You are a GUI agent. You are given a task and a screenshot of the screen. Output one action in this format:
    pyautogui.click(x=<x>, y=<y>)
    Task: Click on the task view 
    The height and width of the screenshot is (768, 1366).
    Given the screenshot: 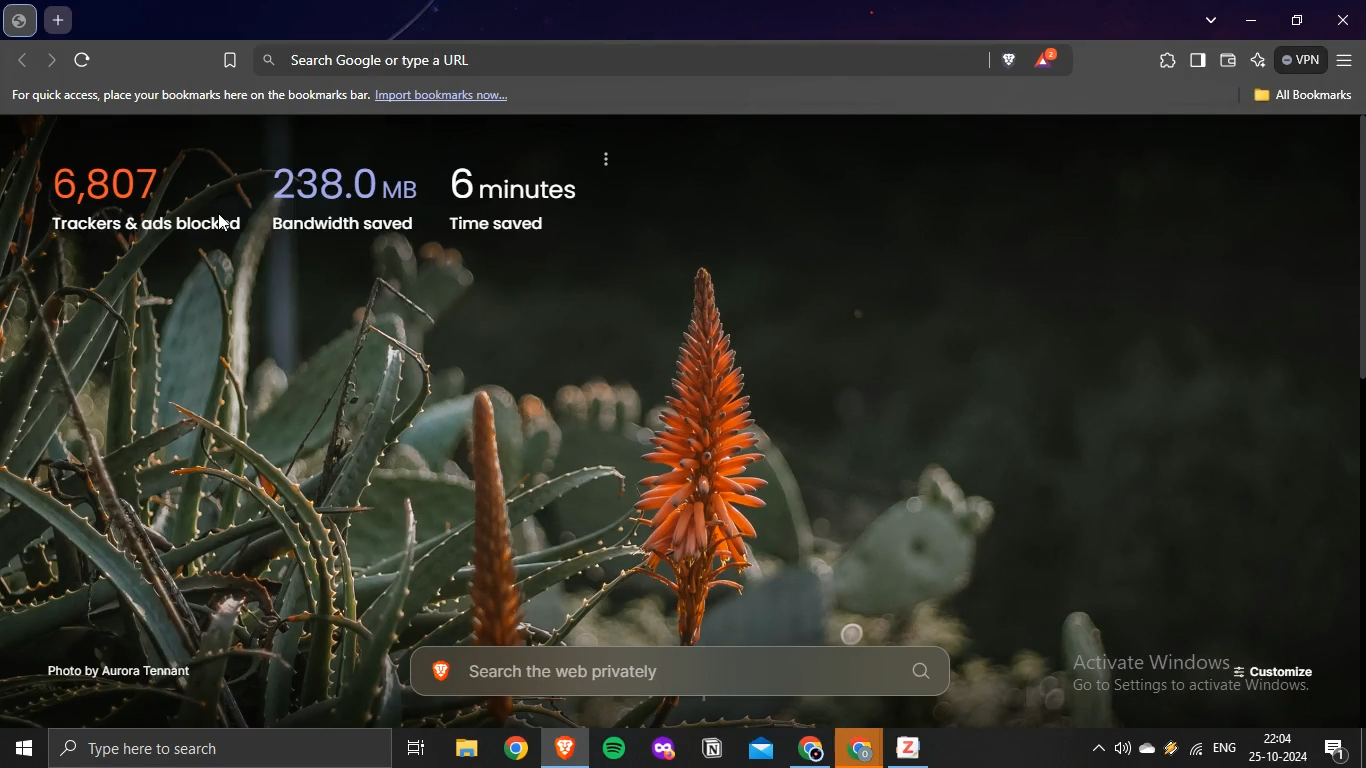 What is the action you would take?
    pyautogui.click(x=414, y=748)
    